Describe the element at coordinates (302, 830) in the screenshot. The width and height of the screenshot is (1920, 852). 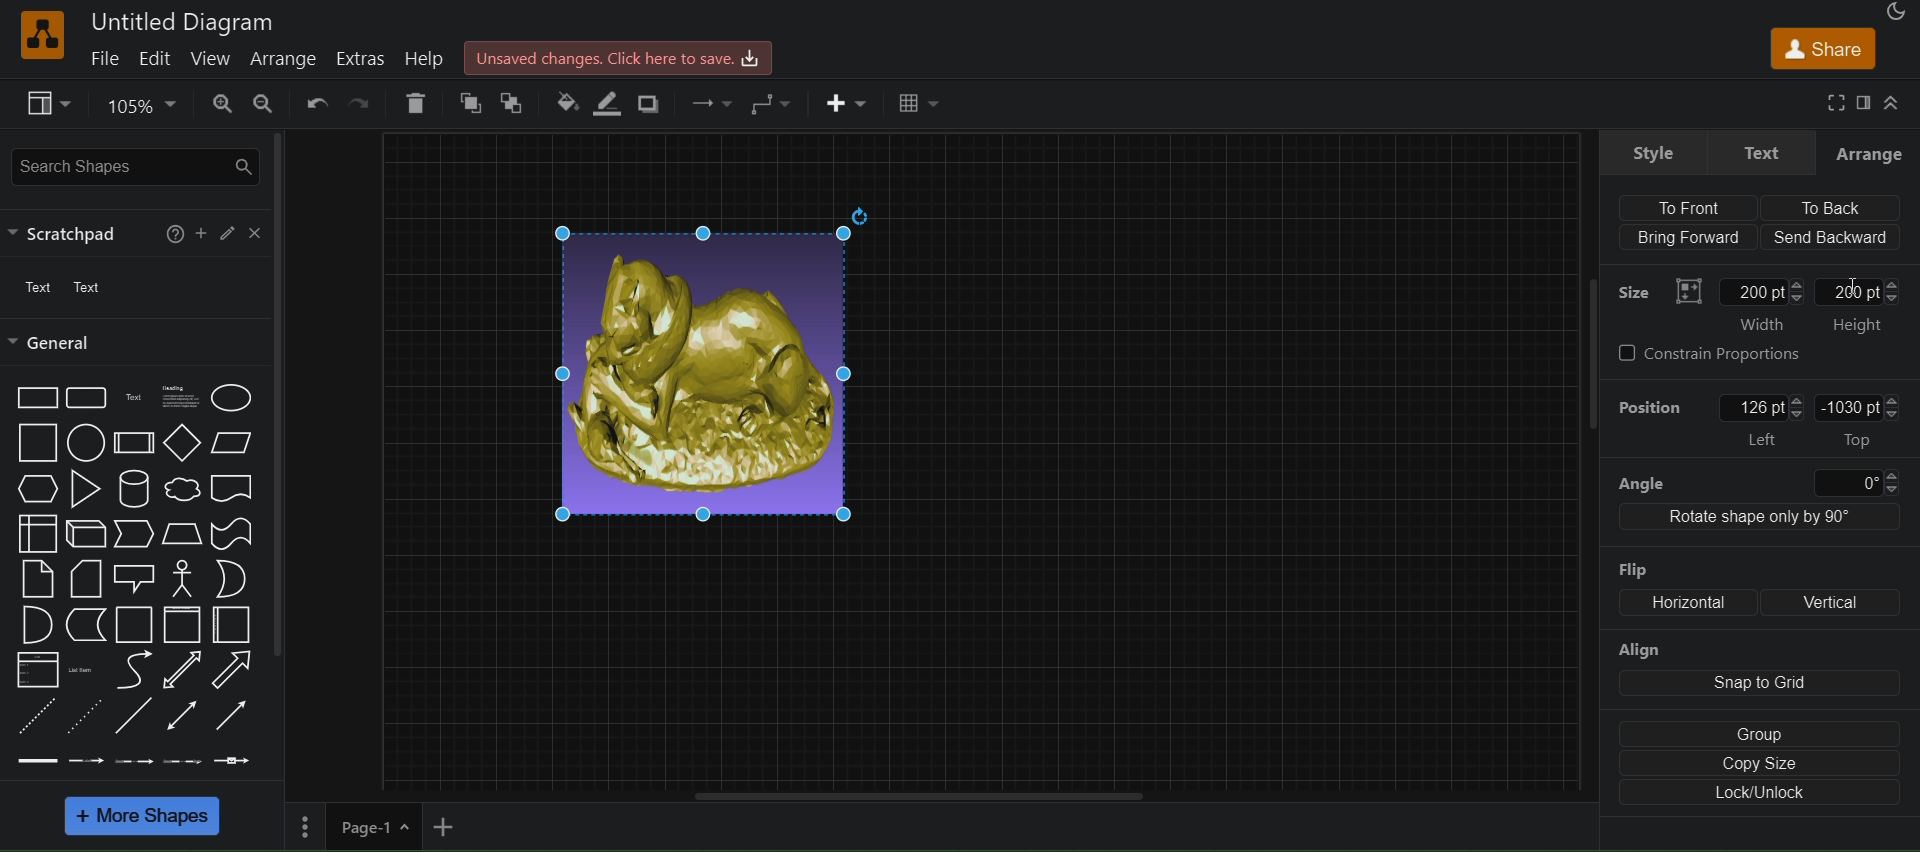
I see `Menu` at that location.